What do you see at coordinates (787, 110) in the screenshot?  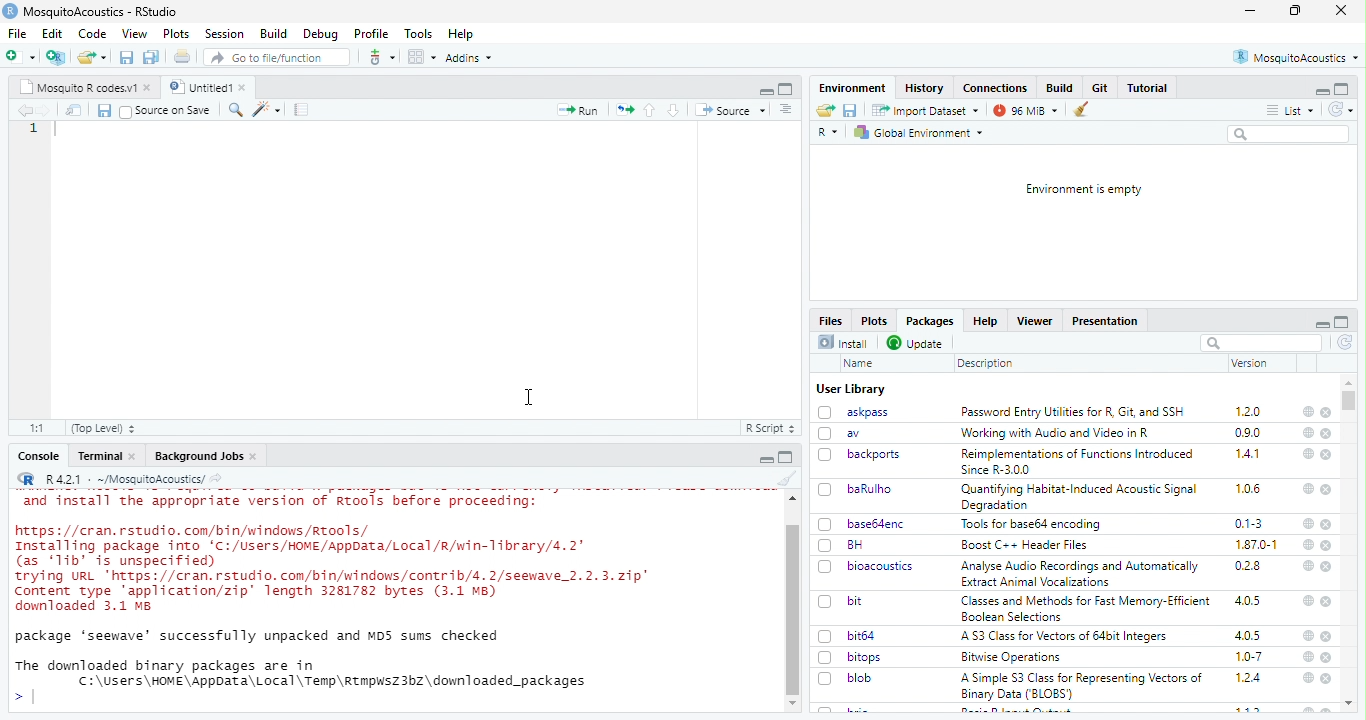 I see `more` at bounding box center [787, 110].